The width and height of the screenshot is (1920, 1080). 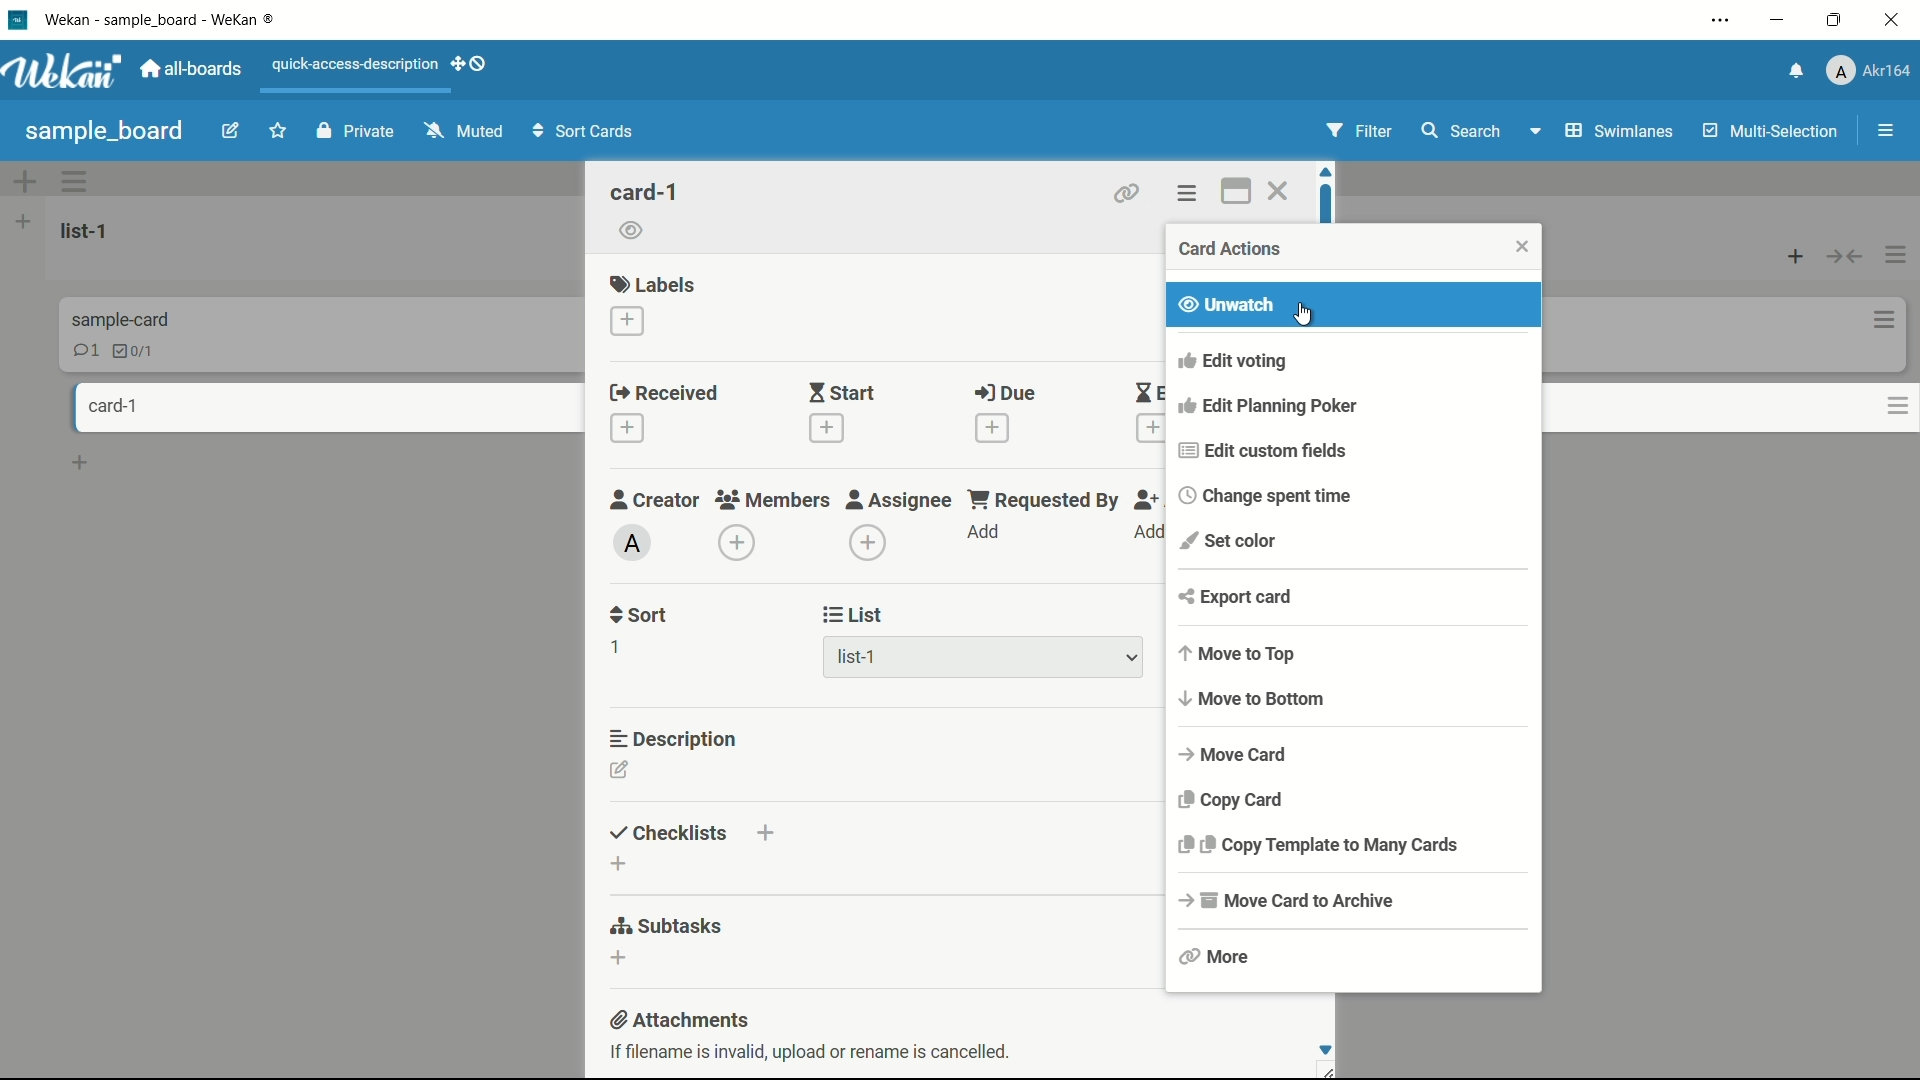 I want to click on sort cards, so click(x=589, y=130).